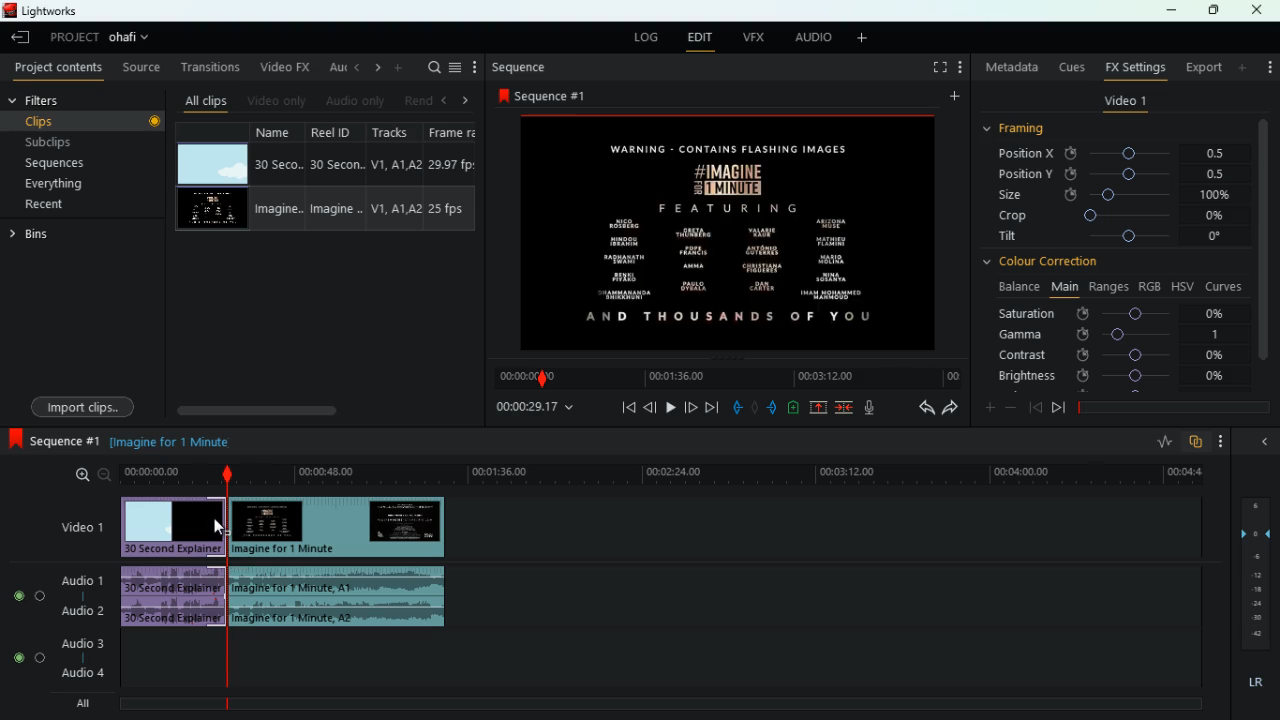 The width and height of the screenshot is (1280, 720). What do you see at coordinates (1226, 285) in the screenshot?
I see `curves` at bounding box center [1226, 285].